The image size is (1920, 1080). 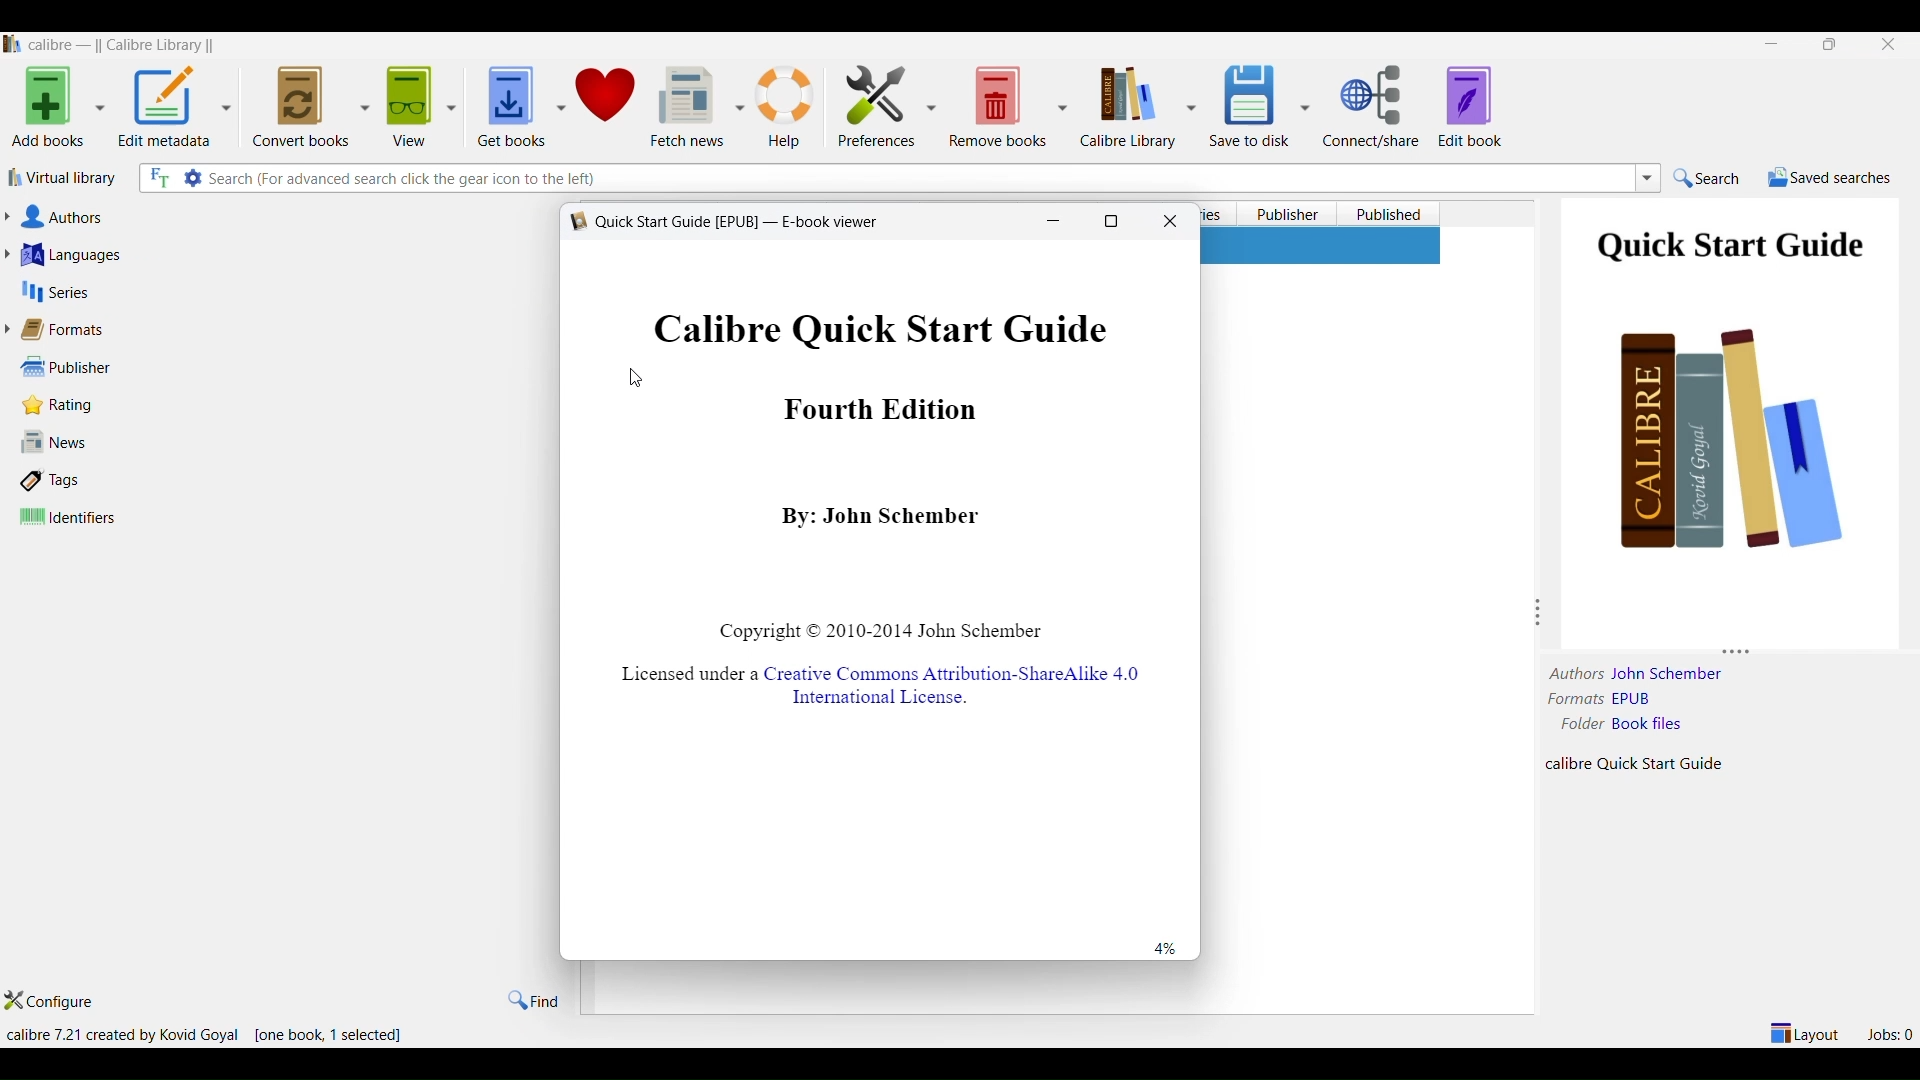 I want to click on search box dropdown button, so click(x=1647, y=181).